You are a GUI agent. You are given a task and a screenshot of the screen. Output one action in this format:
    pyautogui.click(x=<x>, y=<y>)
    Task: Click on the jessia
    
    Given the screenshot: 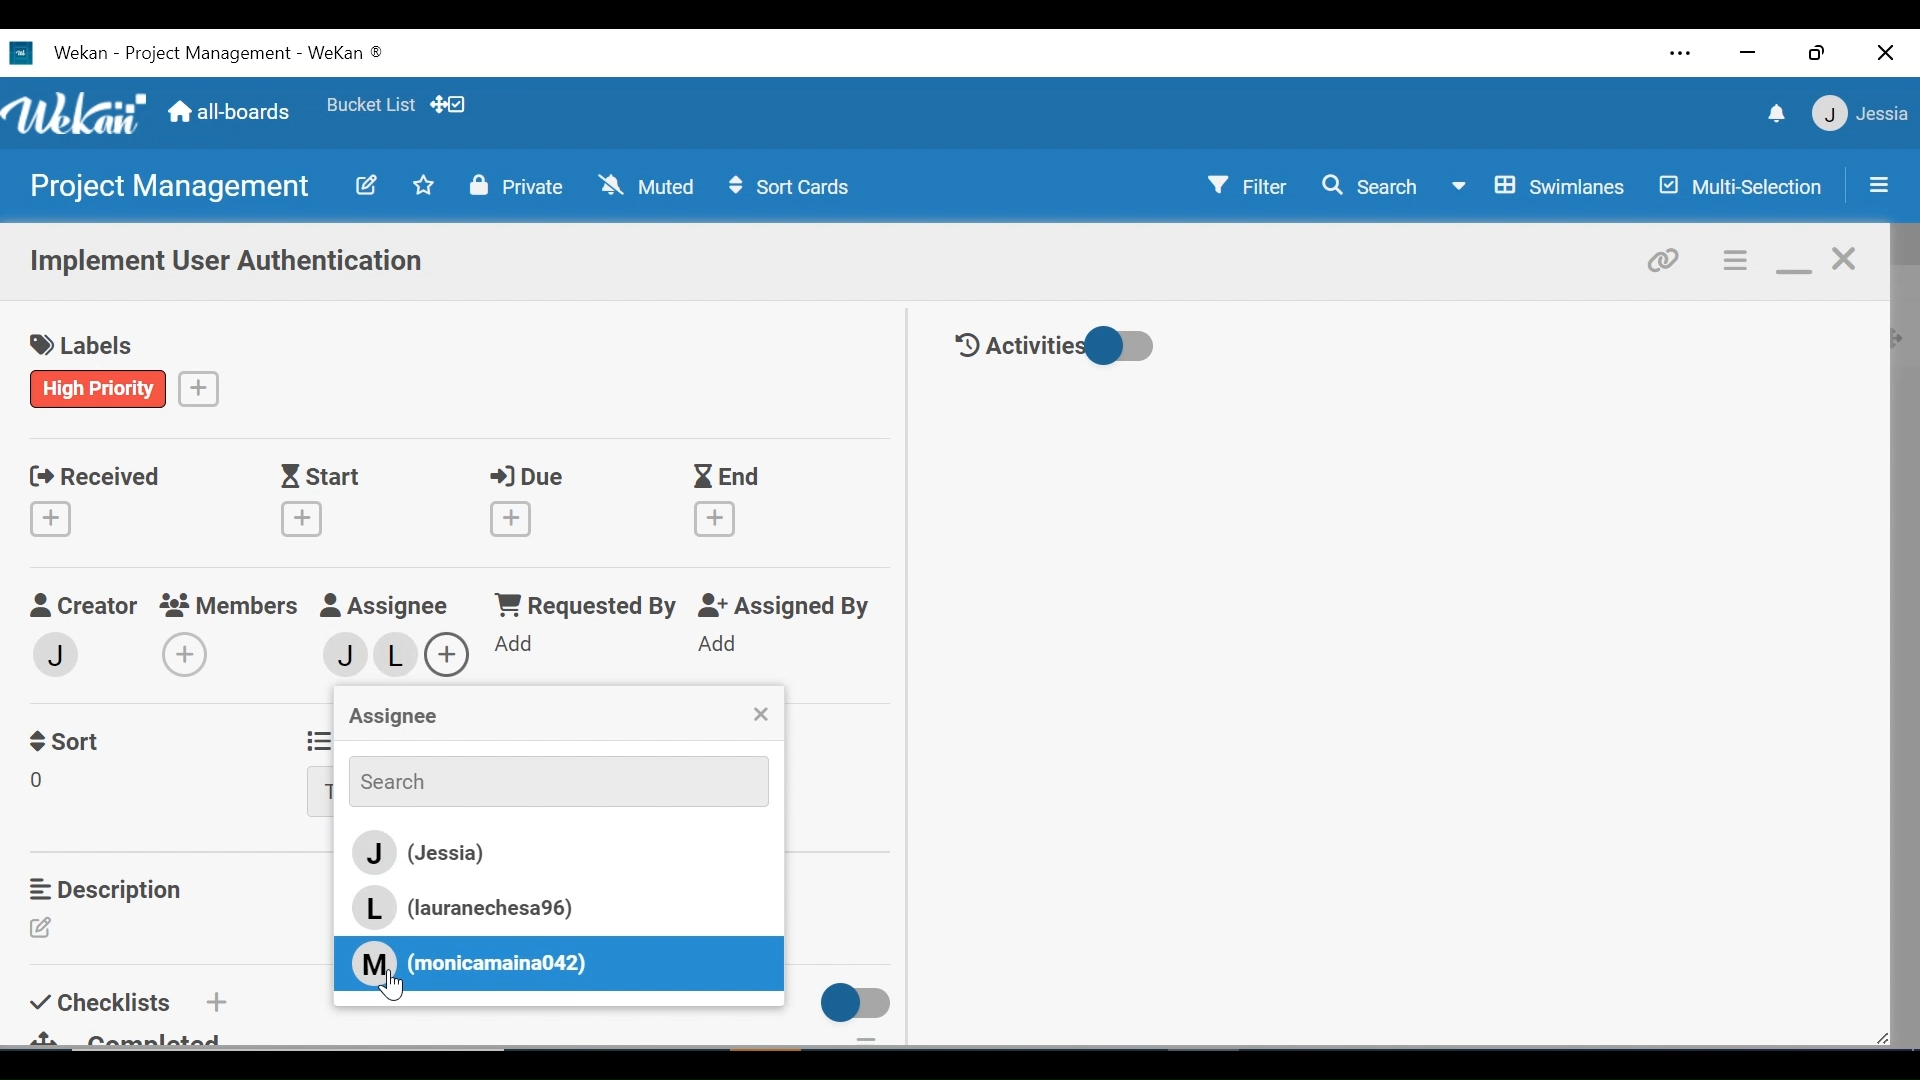 What is the action you would take?
    pyautogui.click(x=336, y=655)
    